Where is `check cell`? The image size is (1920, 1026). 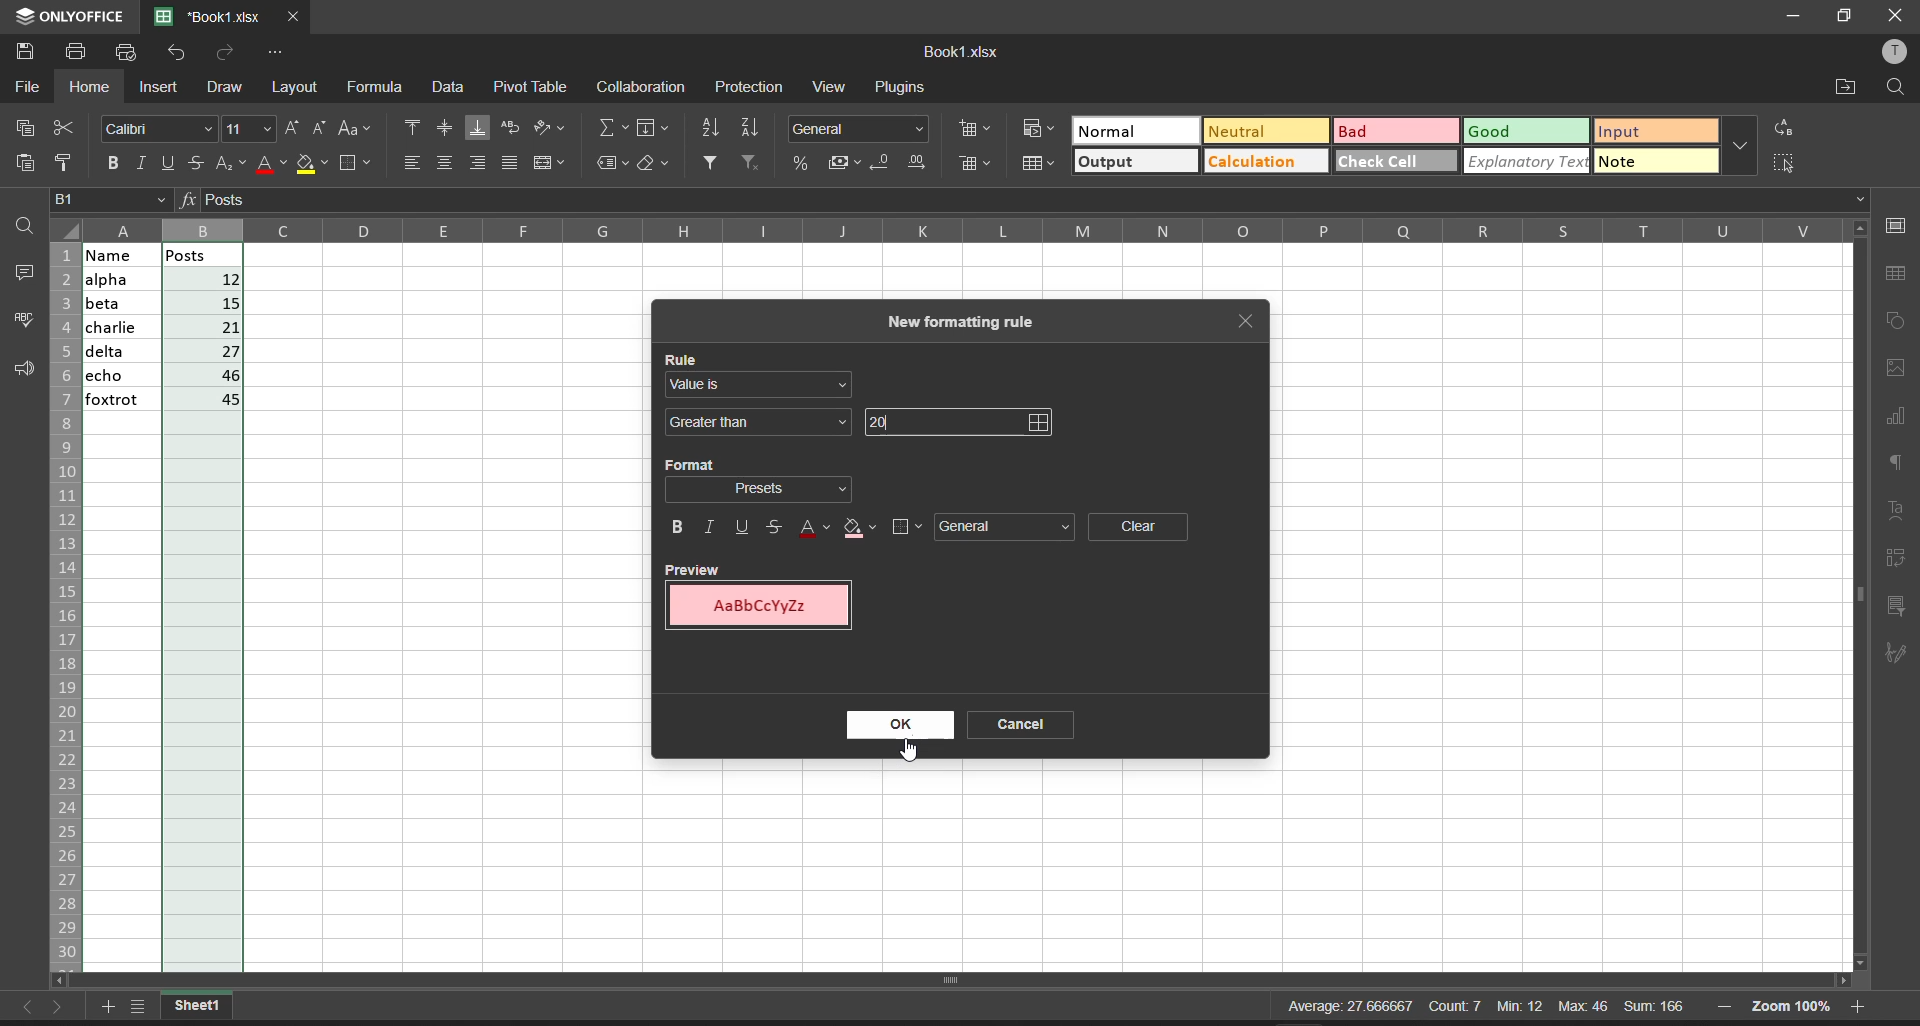
check cell is located at coordinates (1385, 164).